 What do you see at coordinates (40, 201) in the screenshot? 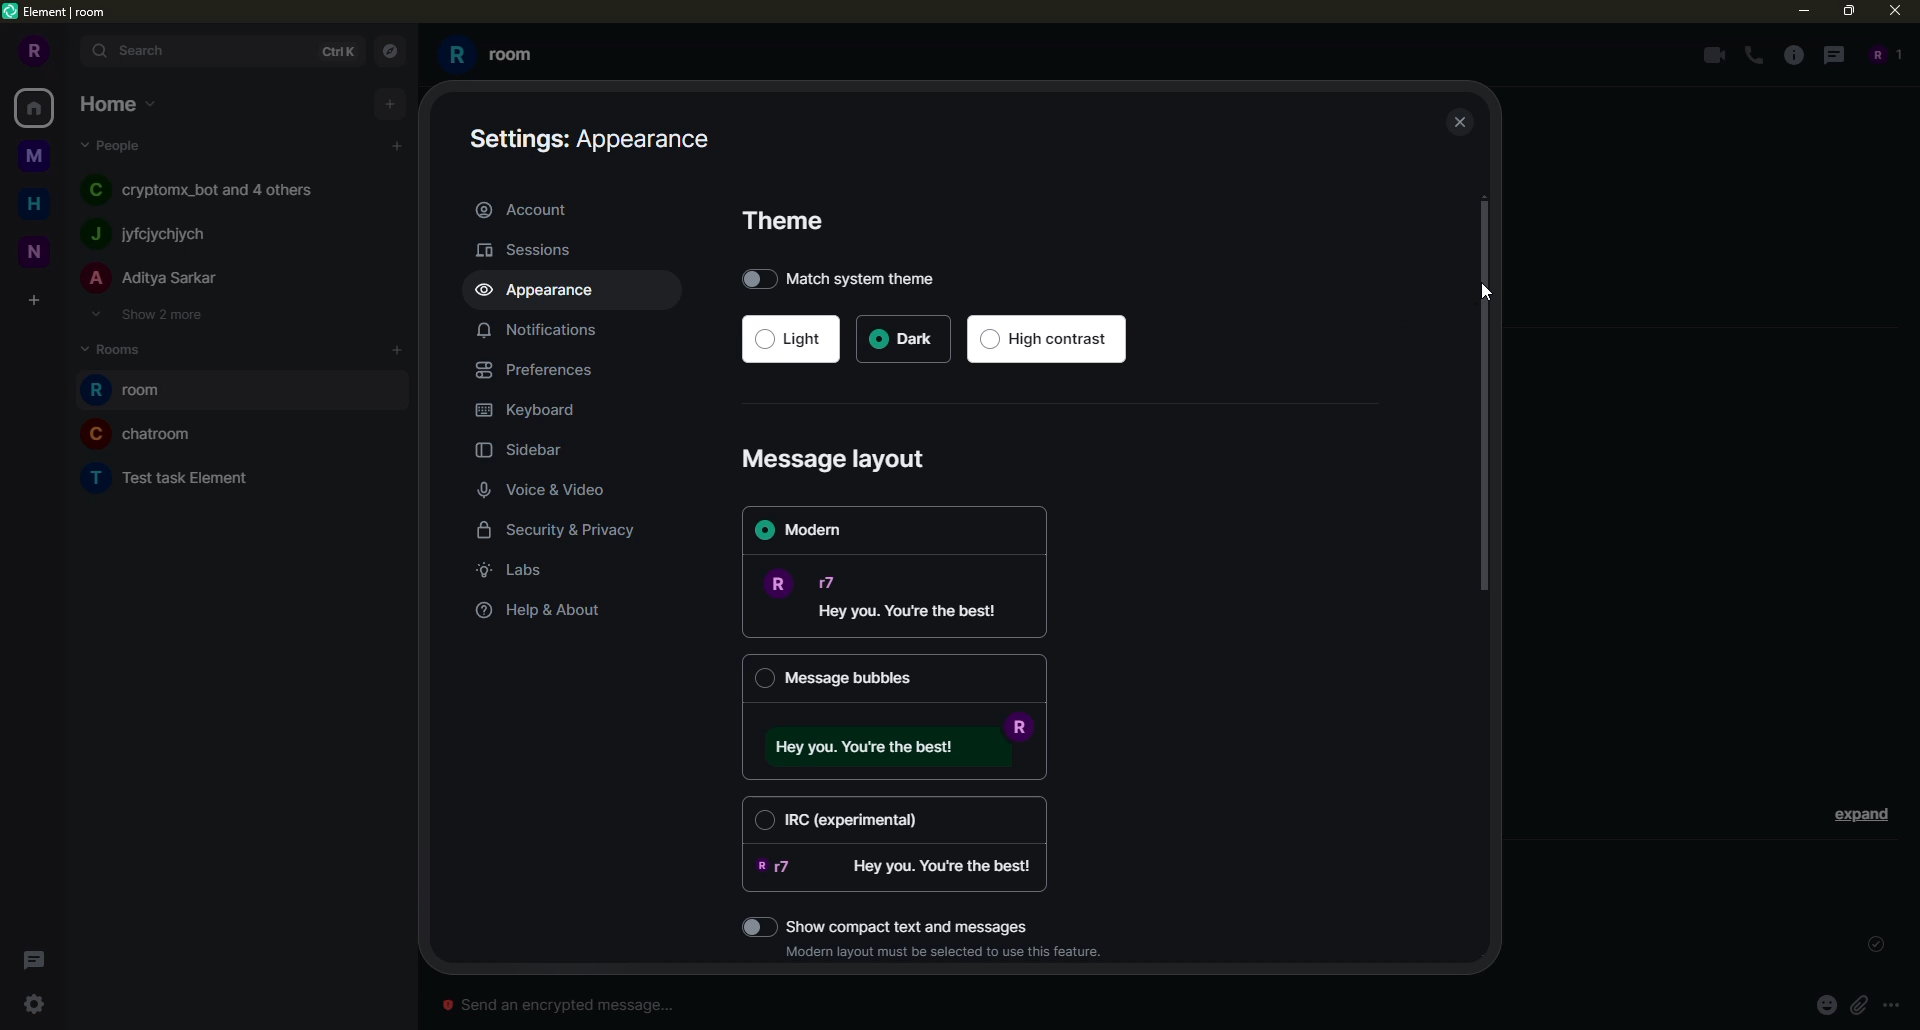
I see `home` at bounding box center [40, 201].